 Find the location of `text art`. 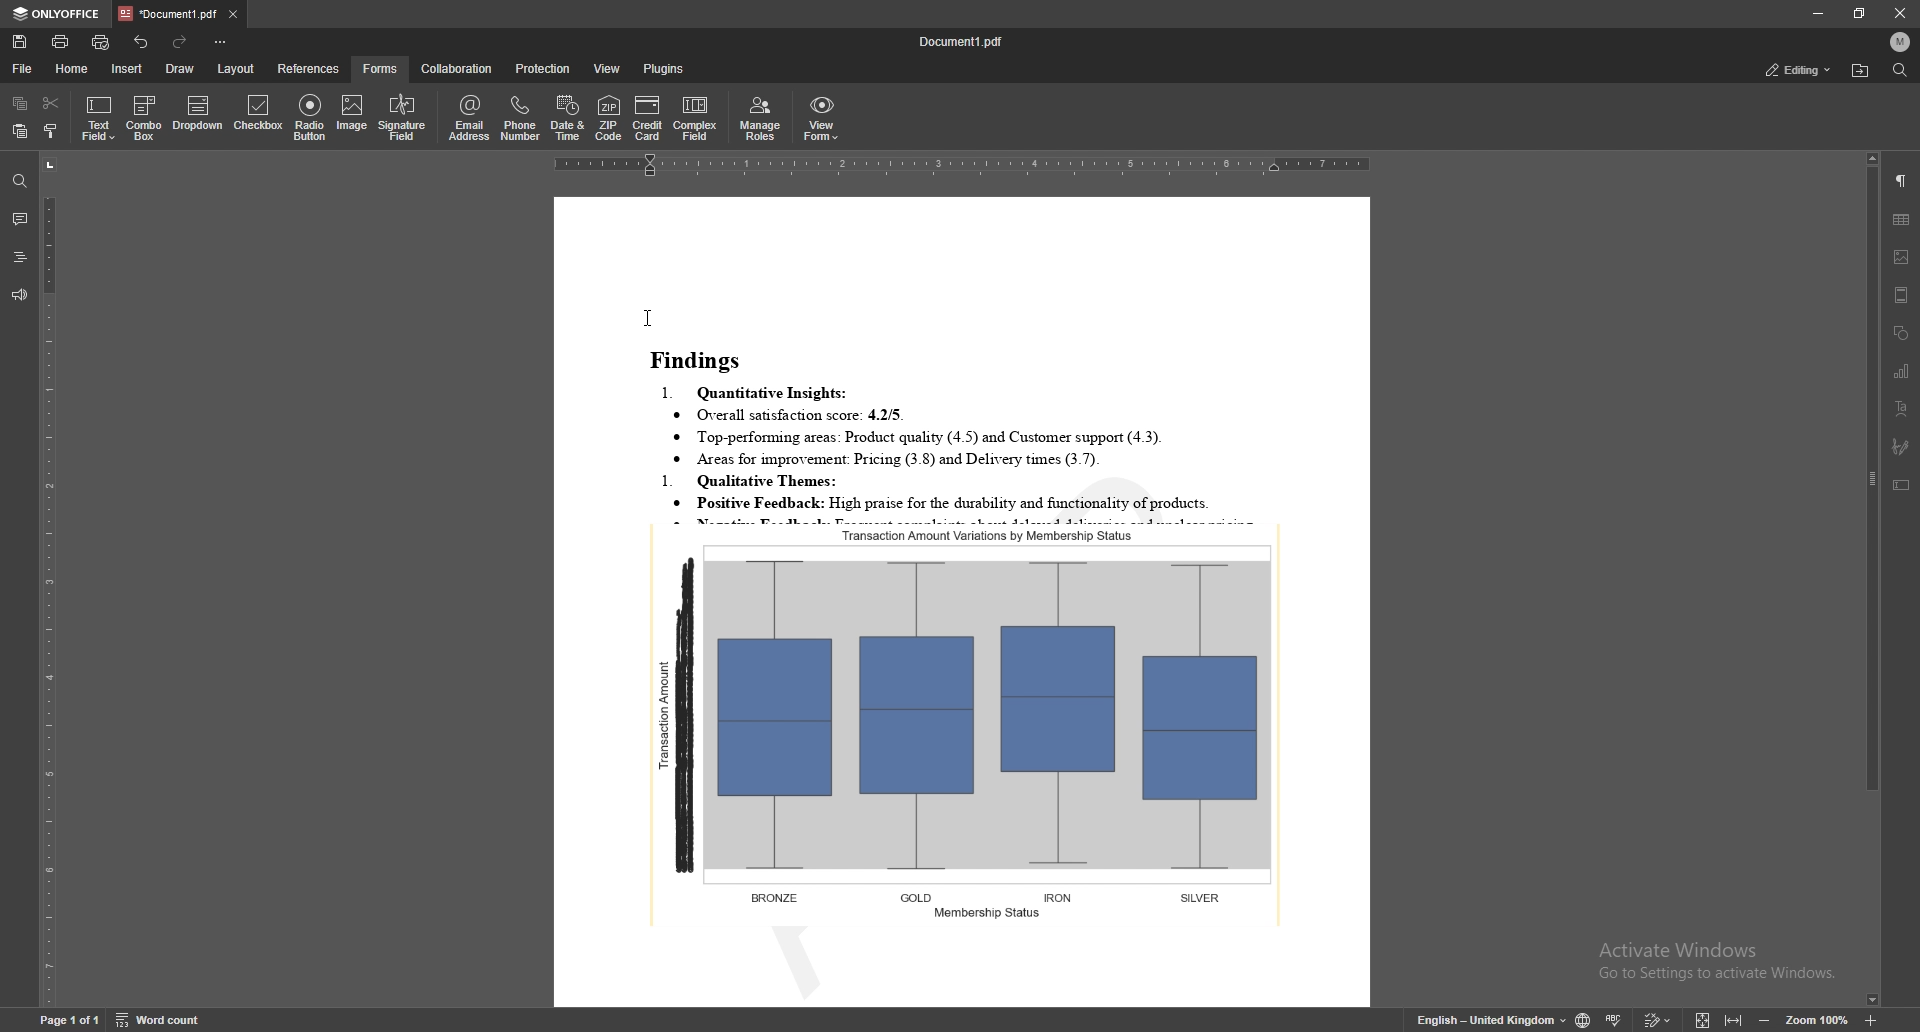

text art is located at coordinates (1901, 409).